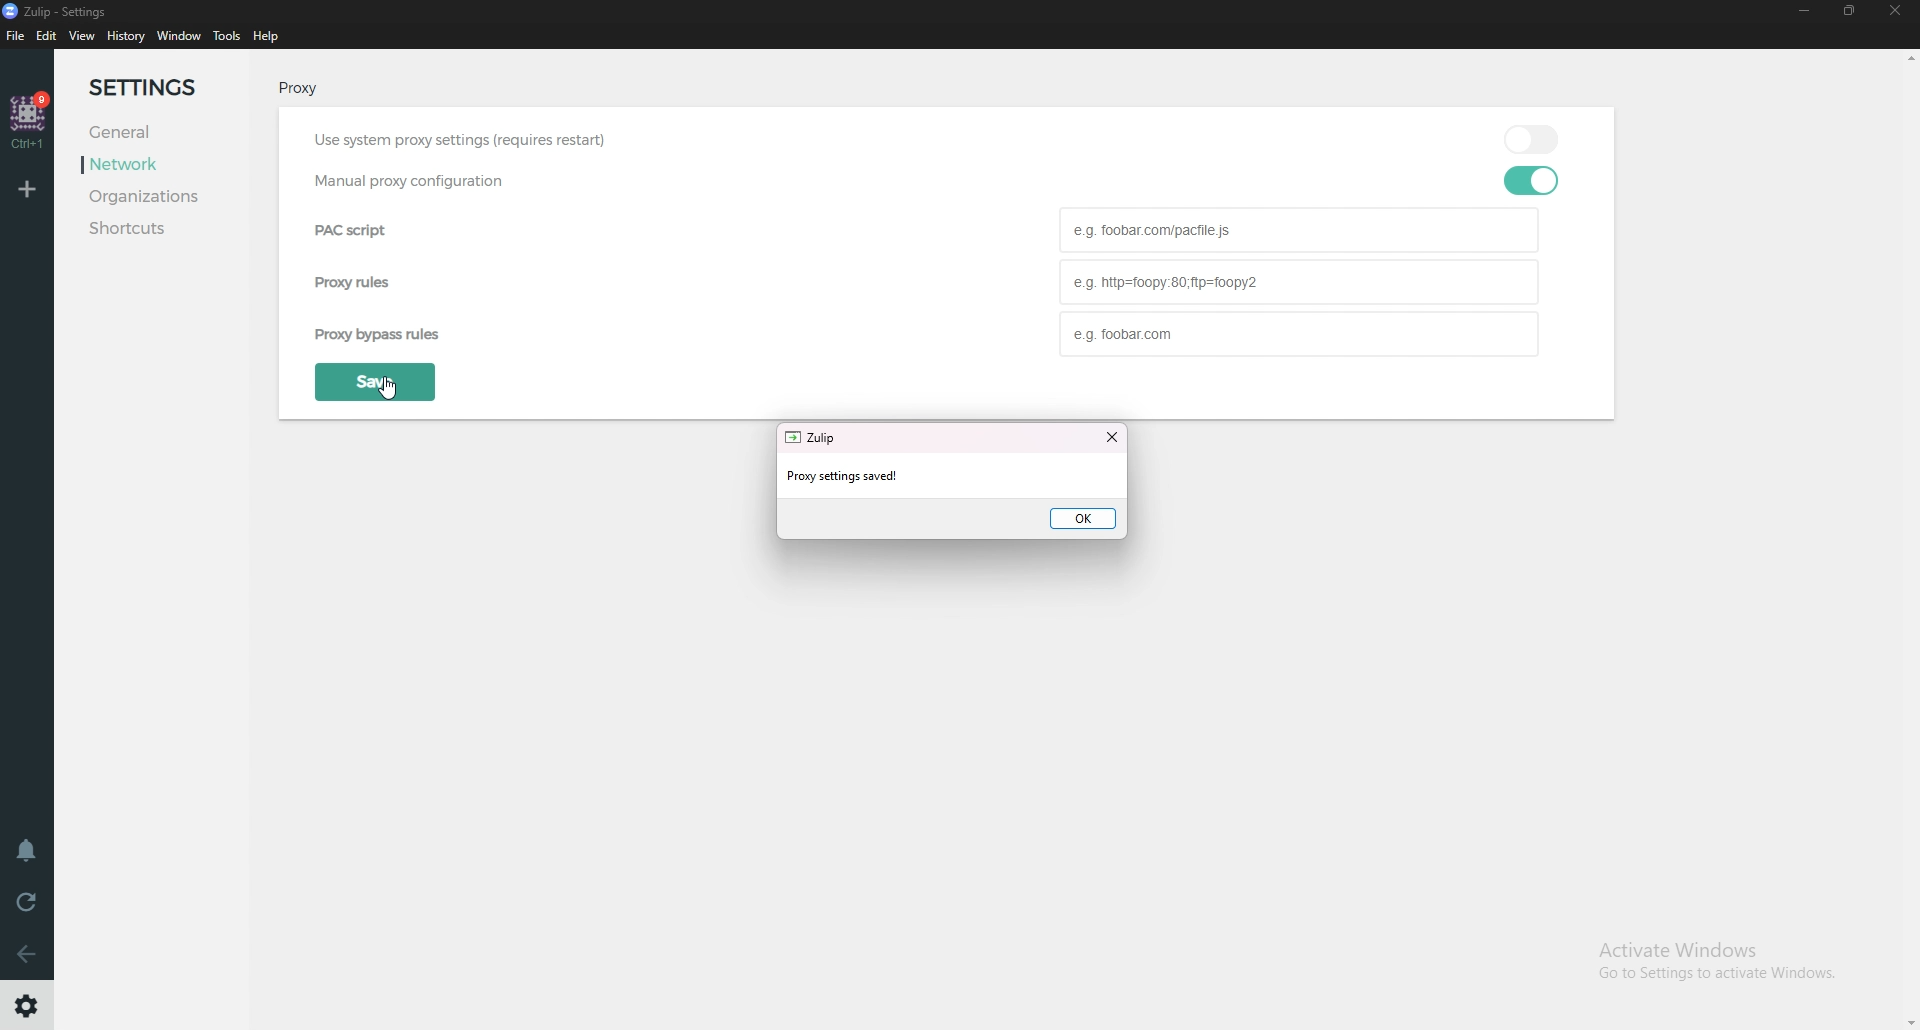 The height and width of the screenshot is (1030, 1920). Describe the element at coordinates (134, 133) in the screenshot. I see `General` at that location.